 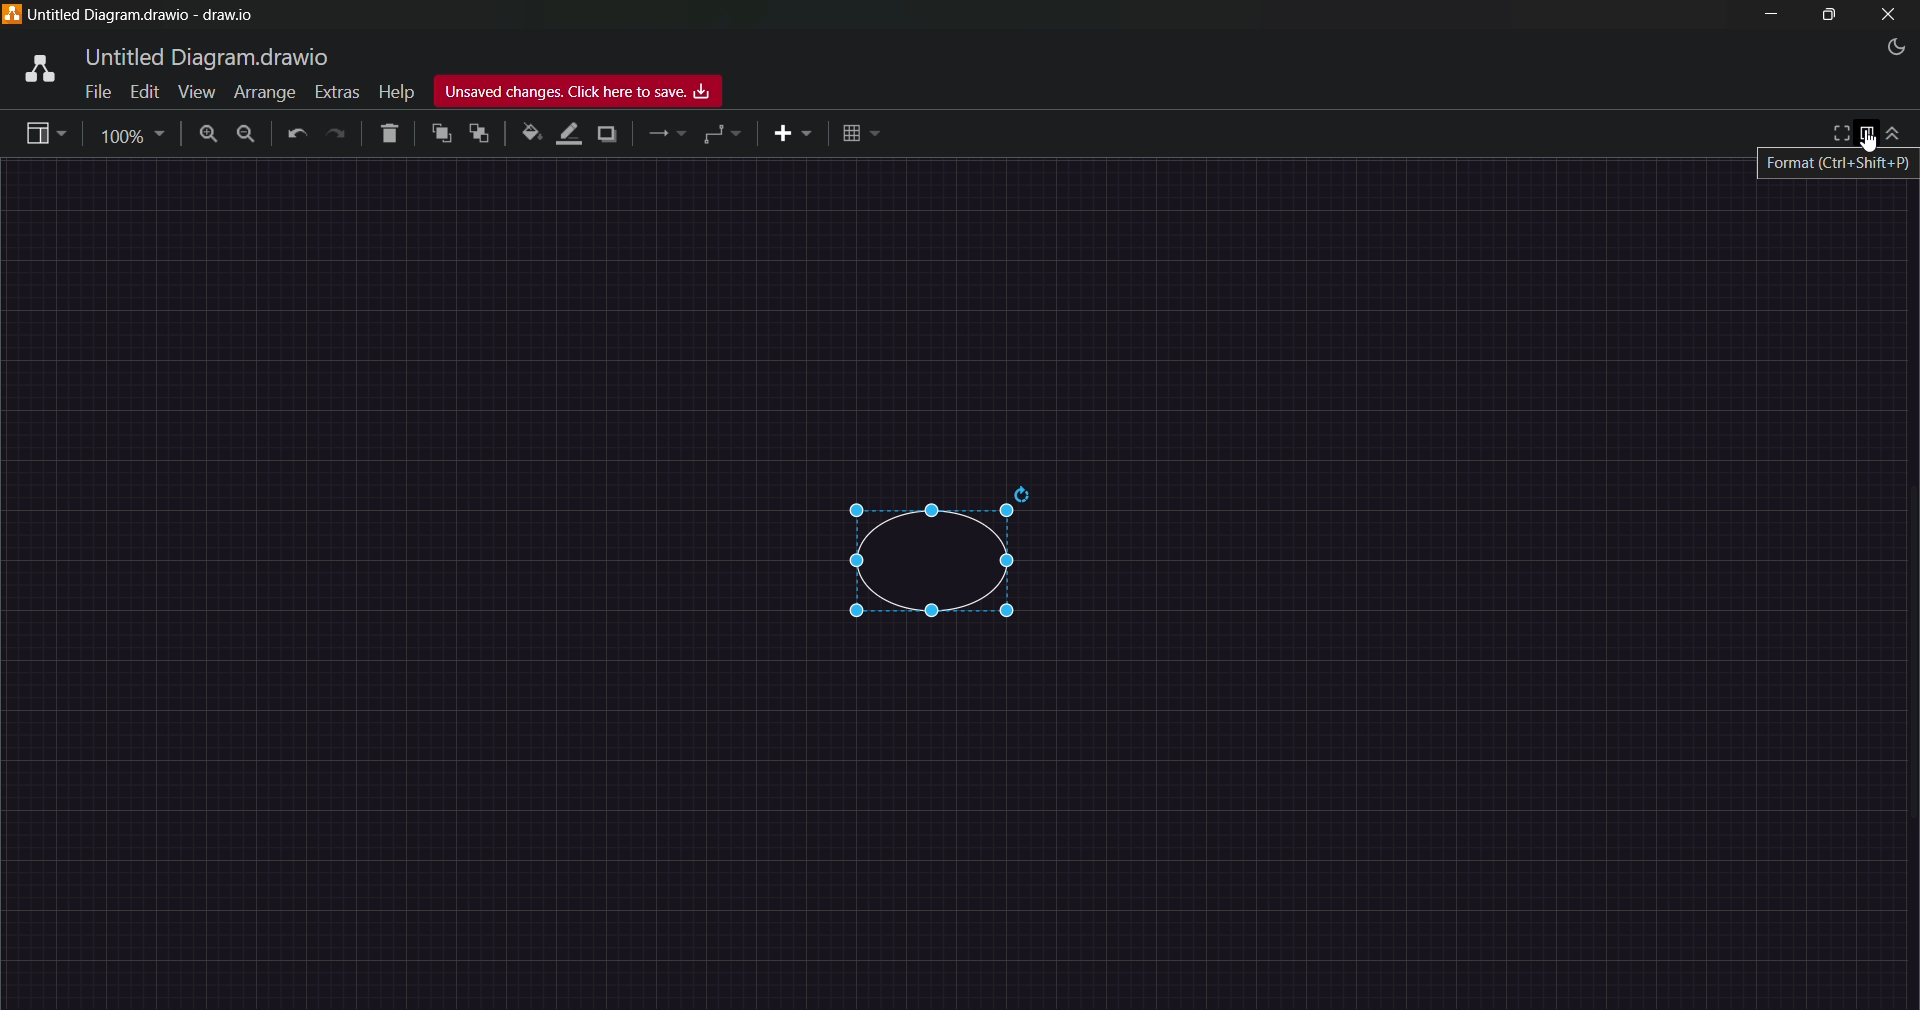 What do you see at coordinates (42, 131) in the screenshot?
I see `view` at bounding box center [42, 131].